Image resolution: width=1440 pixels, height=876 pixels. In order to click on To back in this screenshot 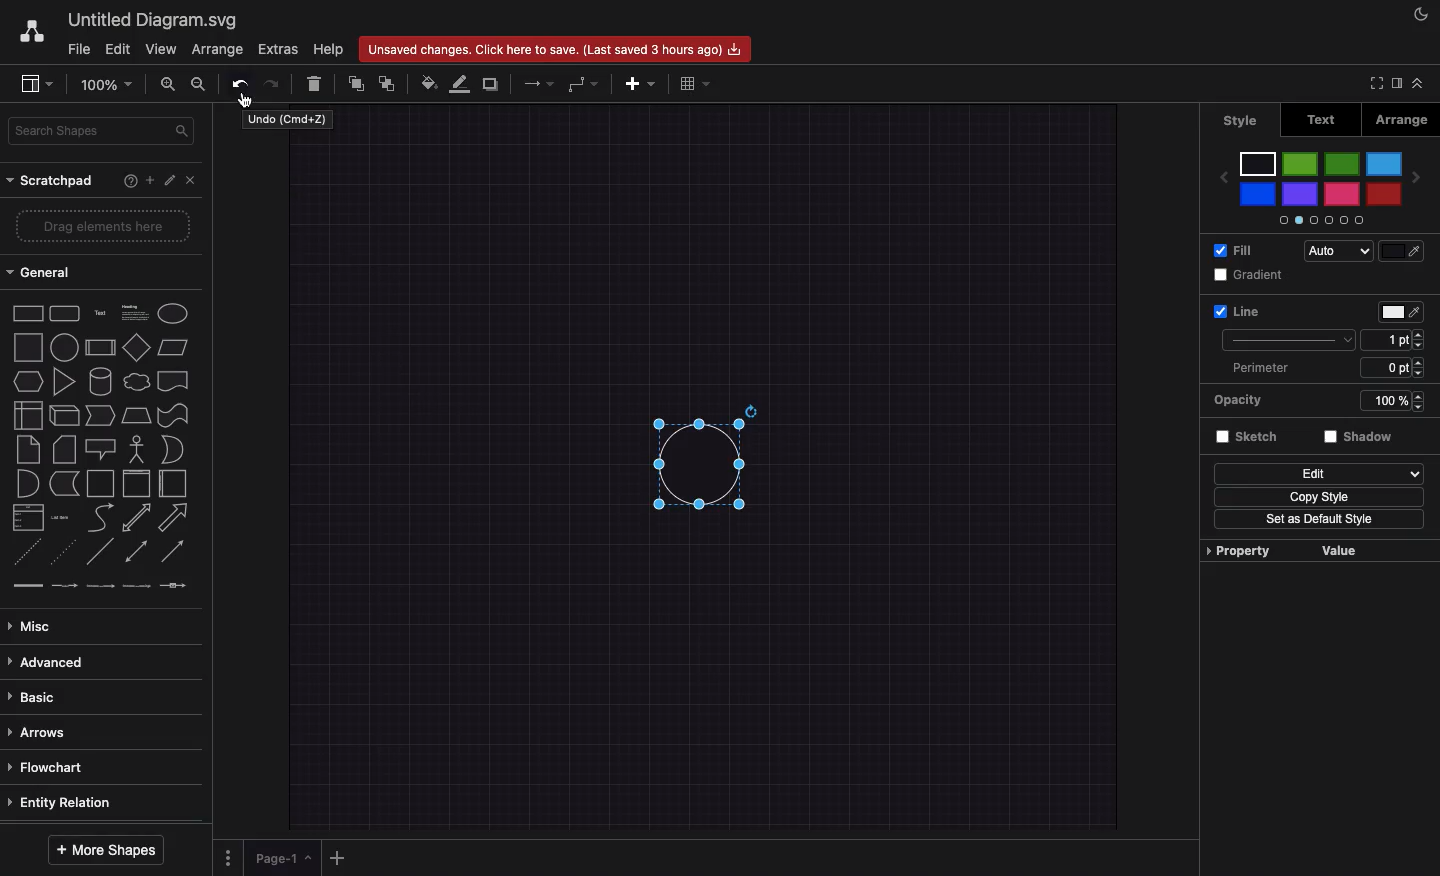, I will do `click(390, 83)`.